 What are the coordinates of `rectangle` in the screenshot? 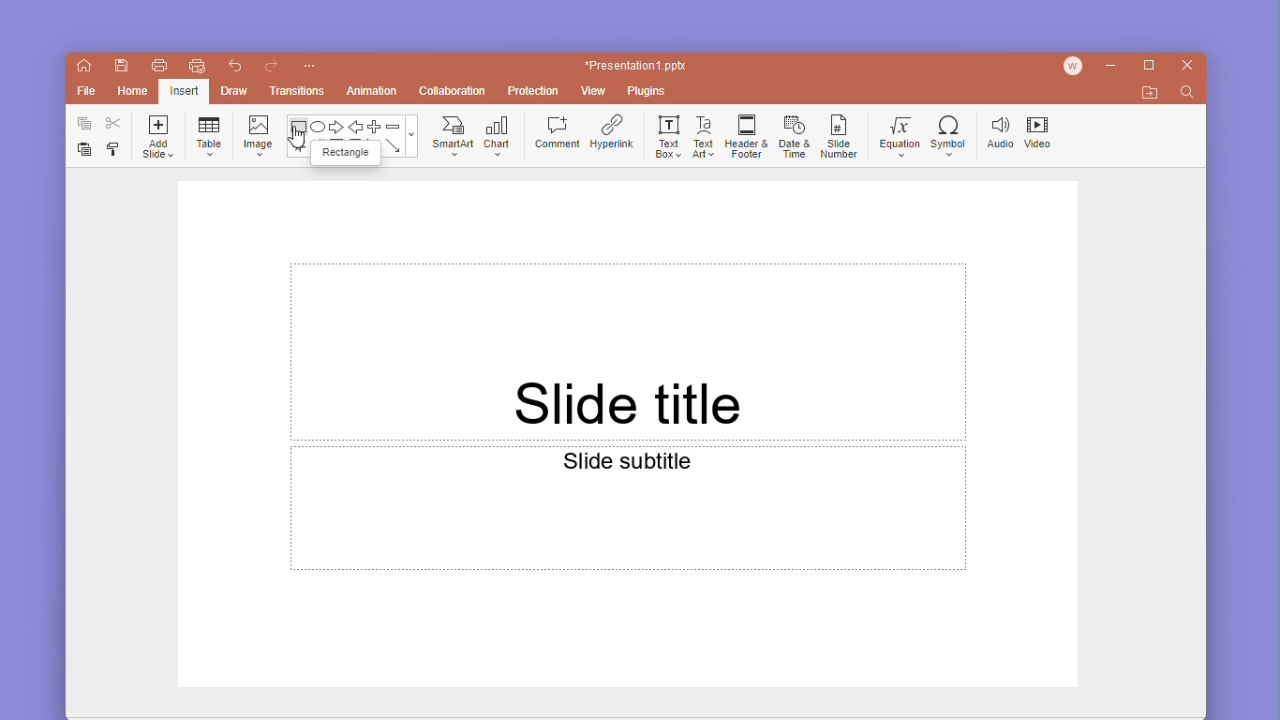 It's located at (346, 153).